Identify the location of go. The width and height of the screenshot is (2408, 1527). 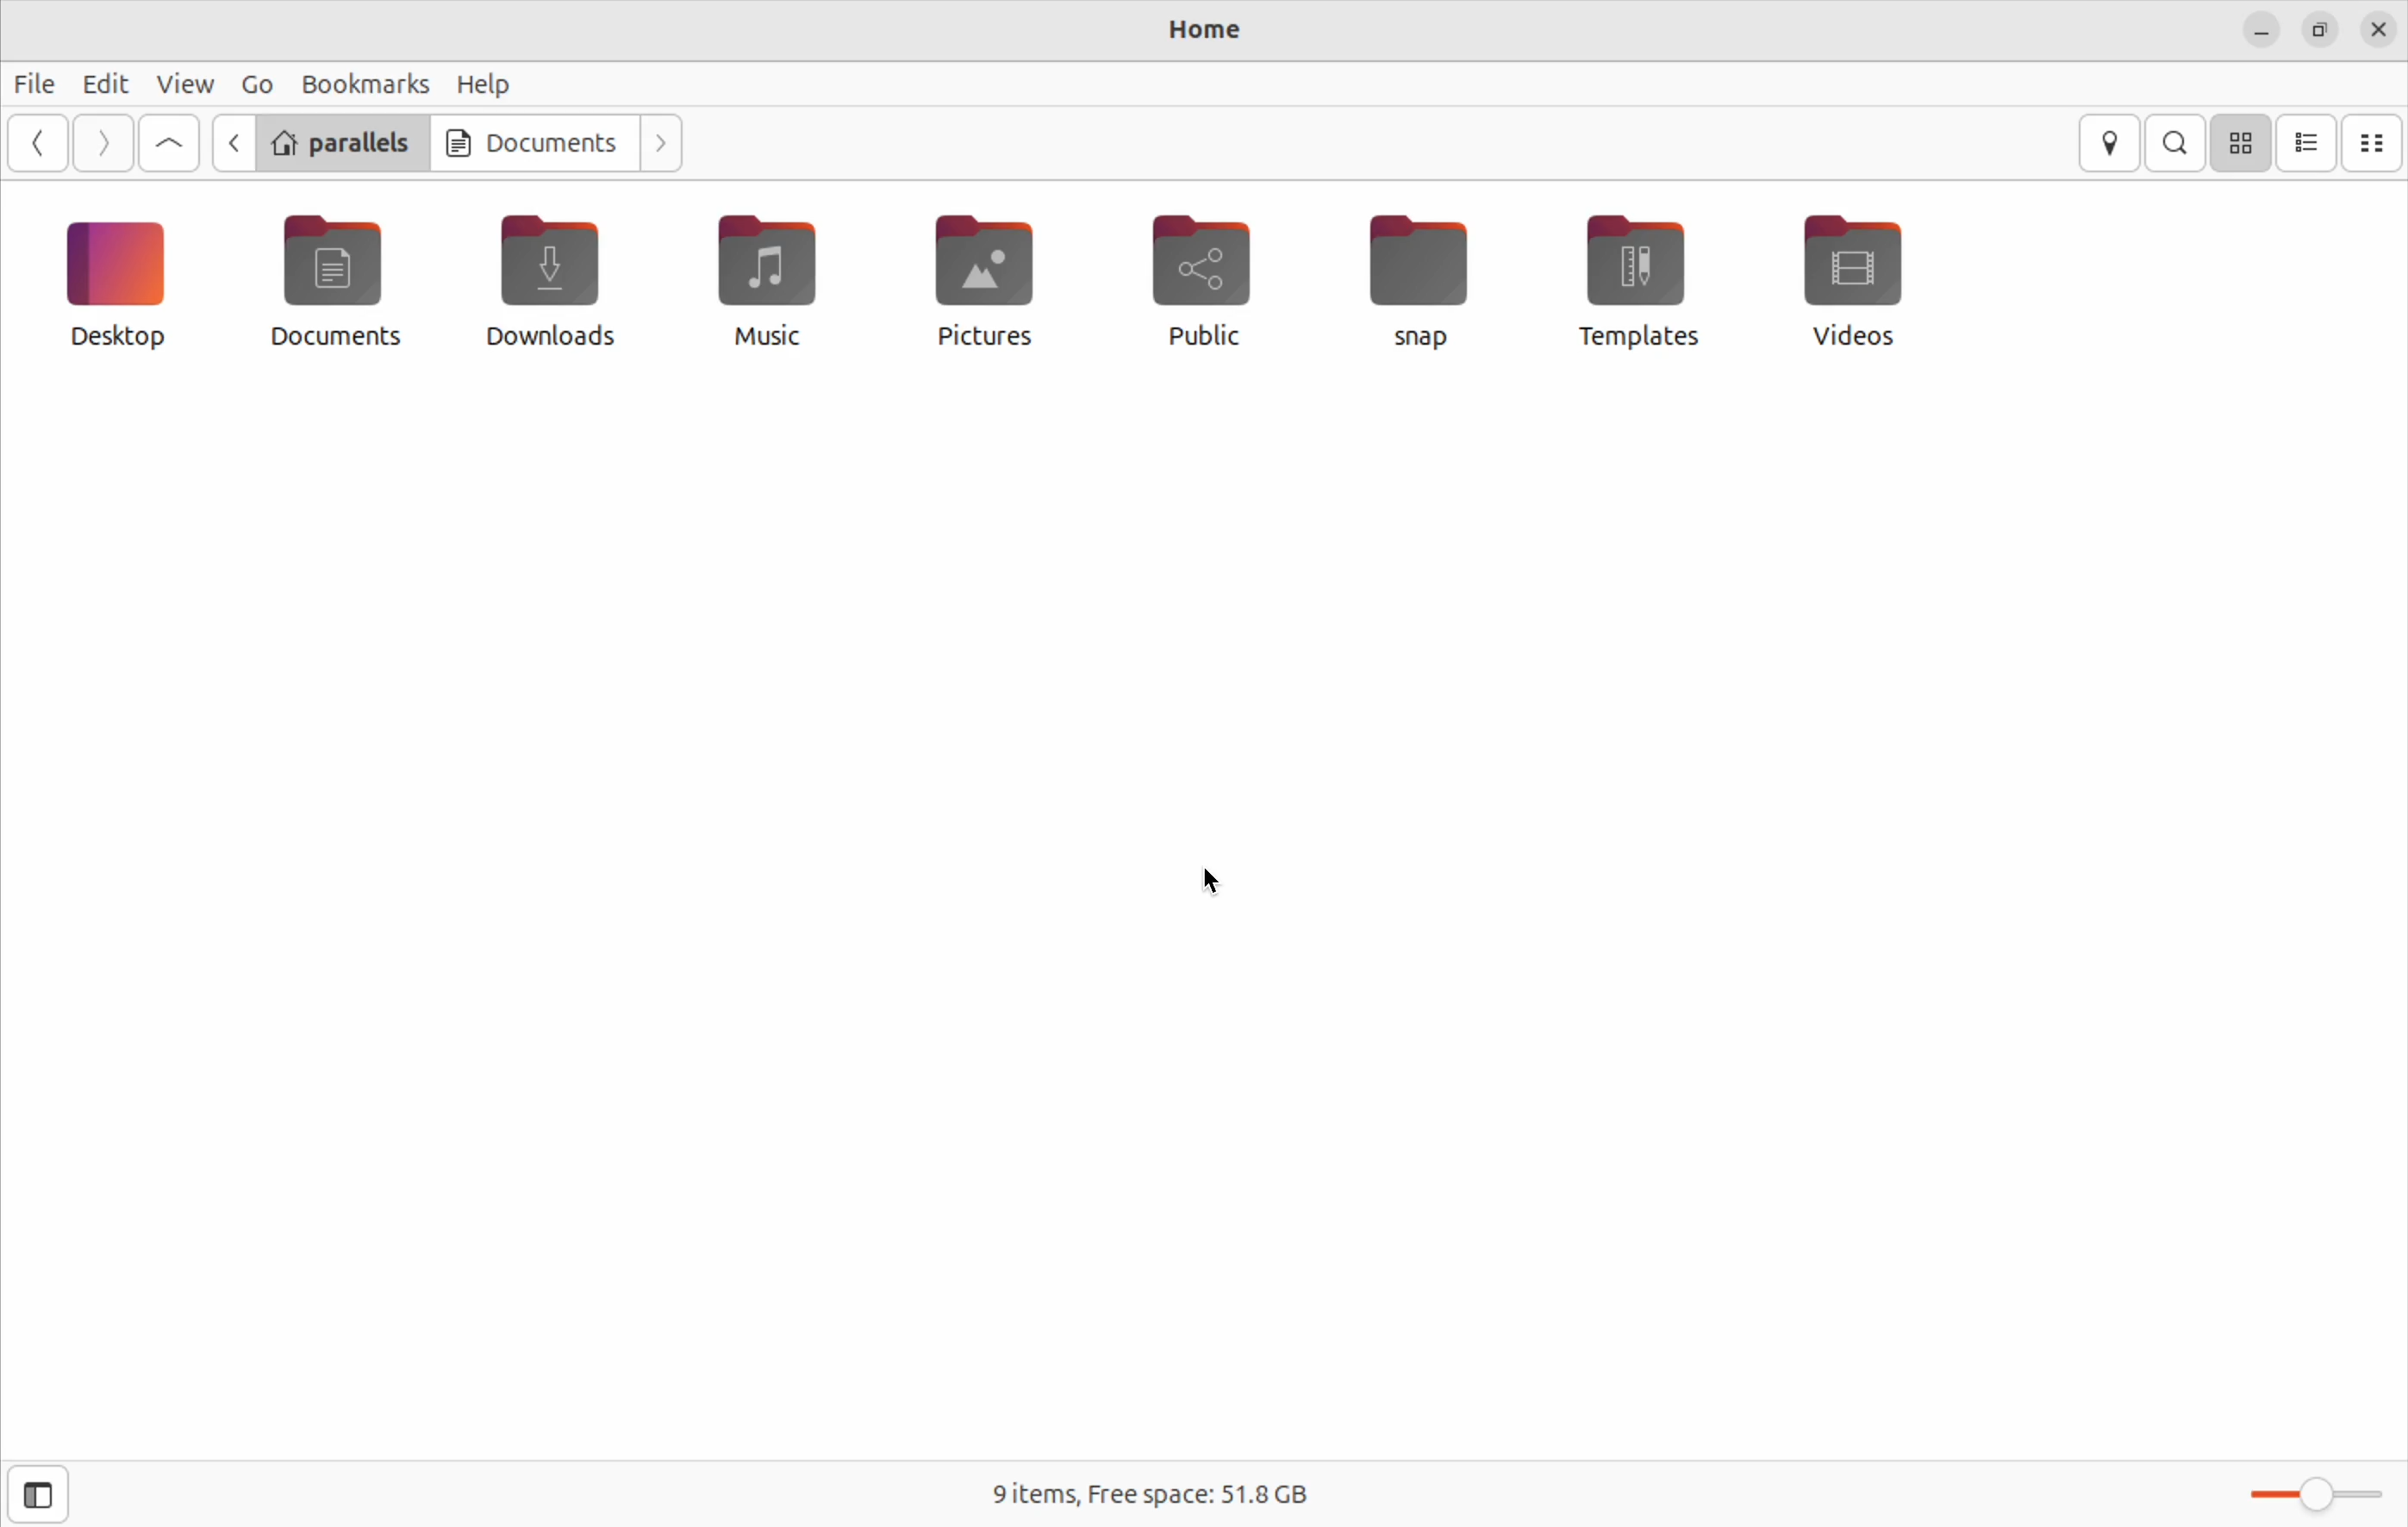
(256, 83).